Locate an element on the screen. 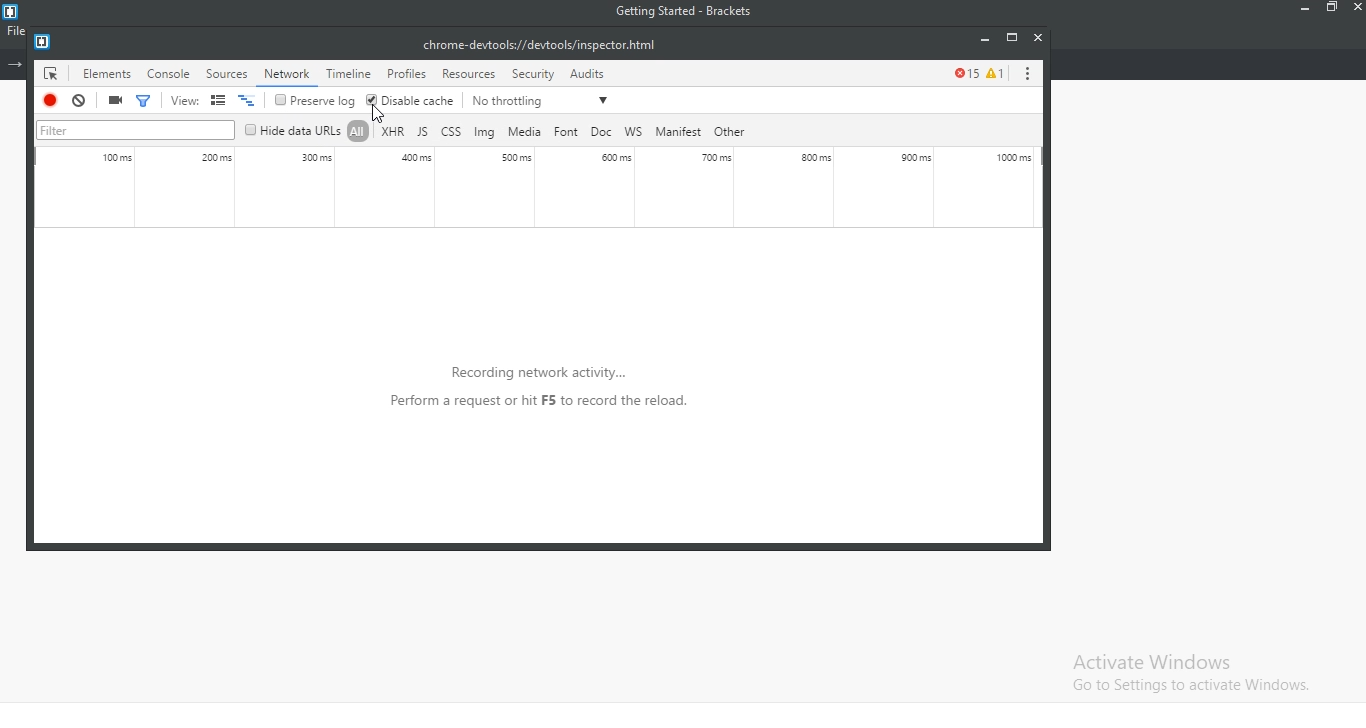 The image size is (1366, 728). logo is located at coordinates (43, 39).